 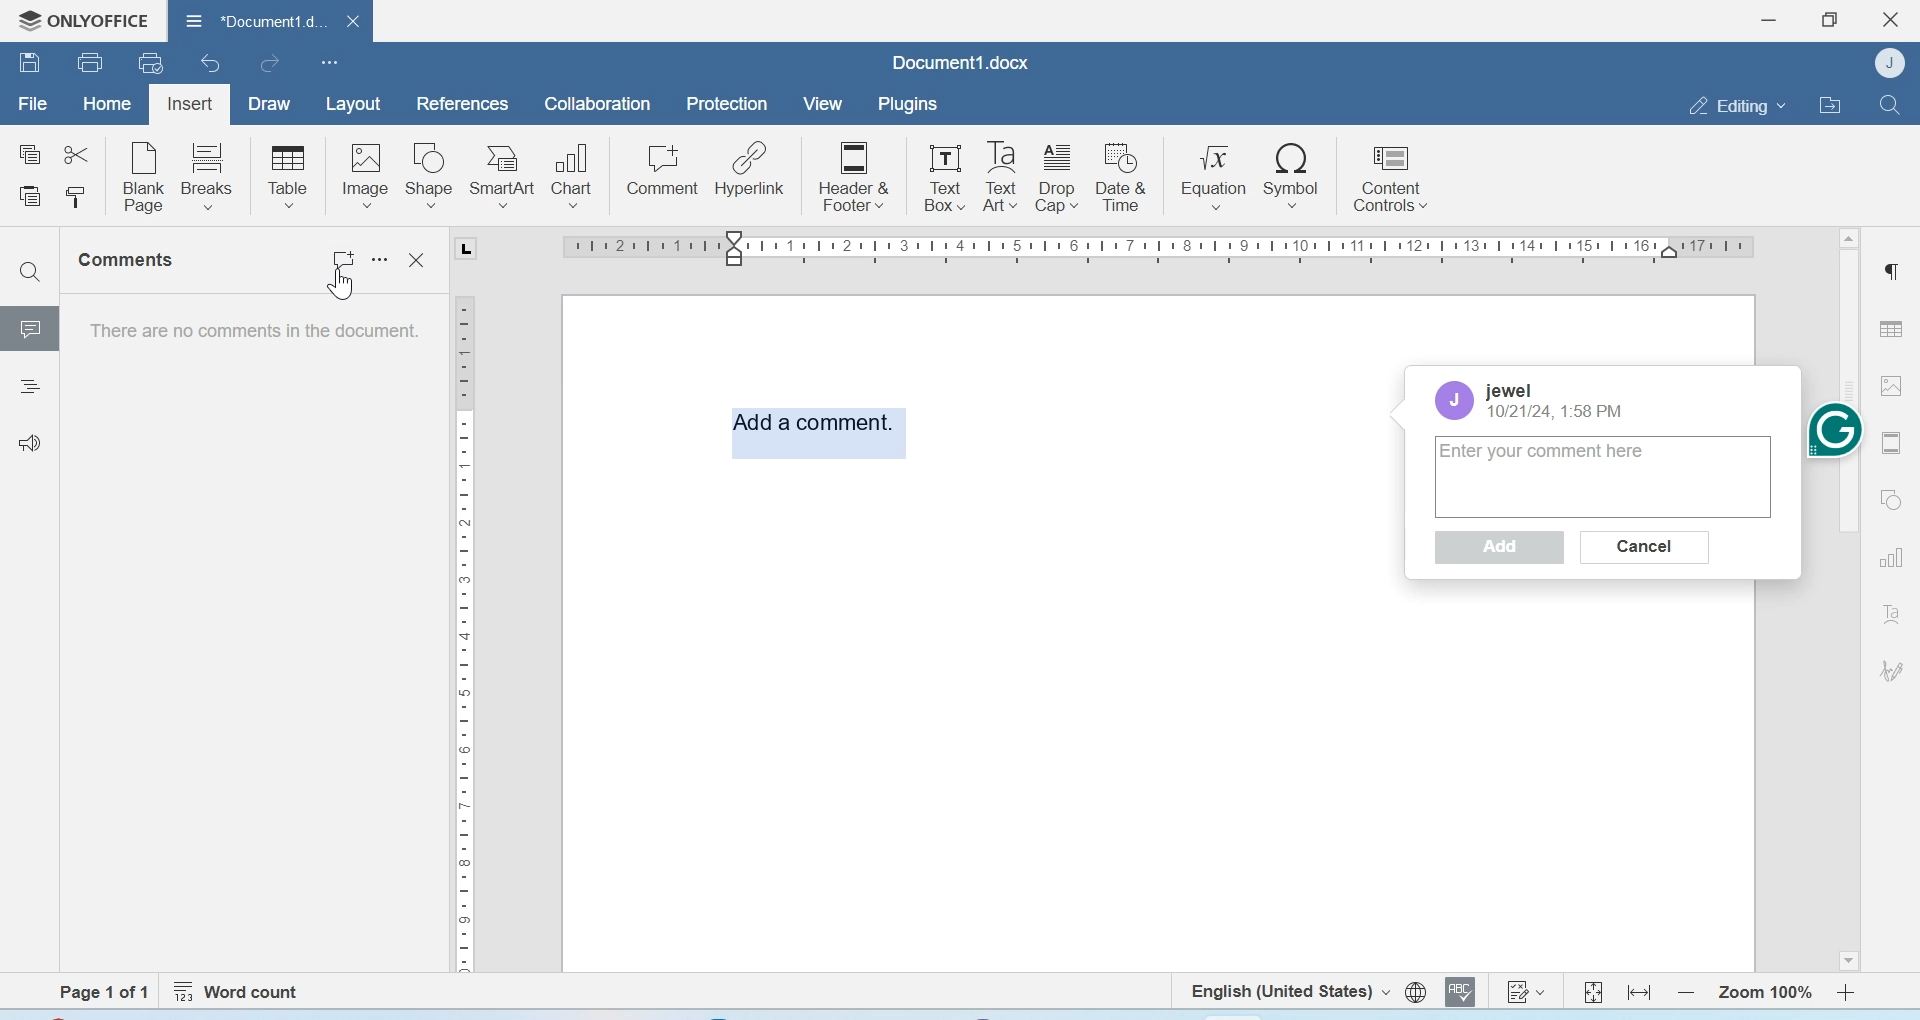 I want to click on Header & footer, so click(x=1892, y=443).